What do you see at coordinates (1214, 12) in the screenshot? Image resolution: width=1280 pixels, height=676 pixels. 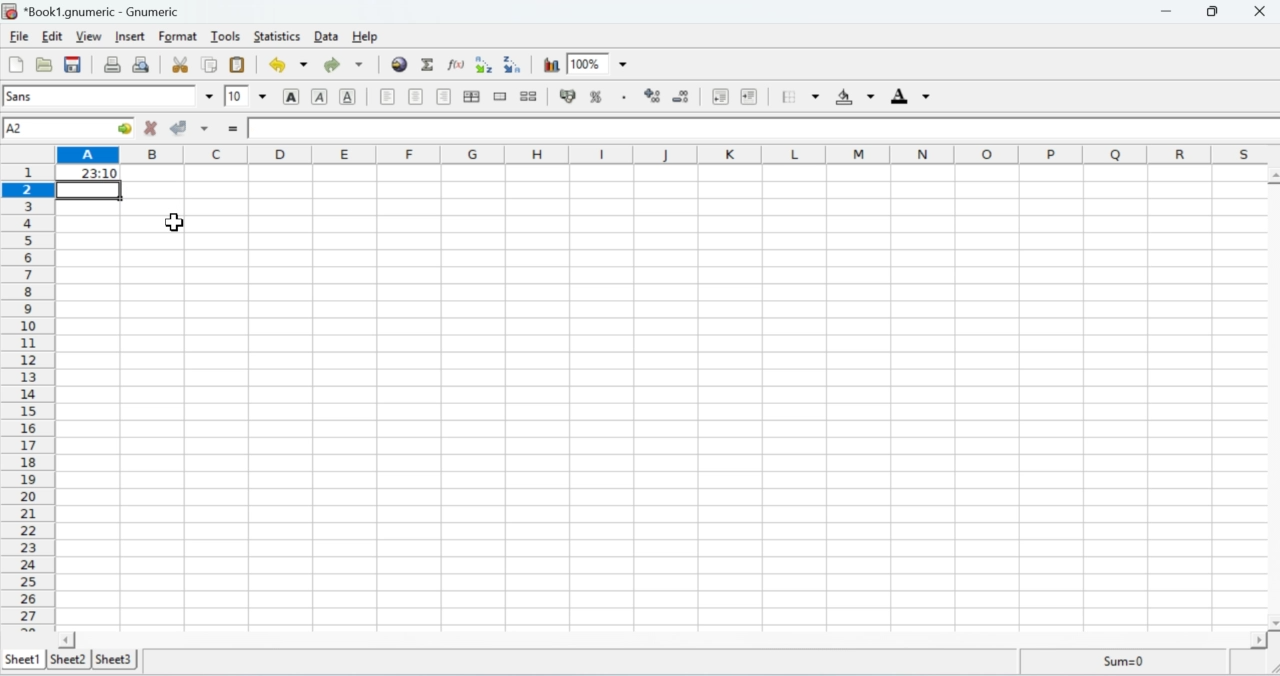 I see `Restore down` at bounding box center [1214, 12].